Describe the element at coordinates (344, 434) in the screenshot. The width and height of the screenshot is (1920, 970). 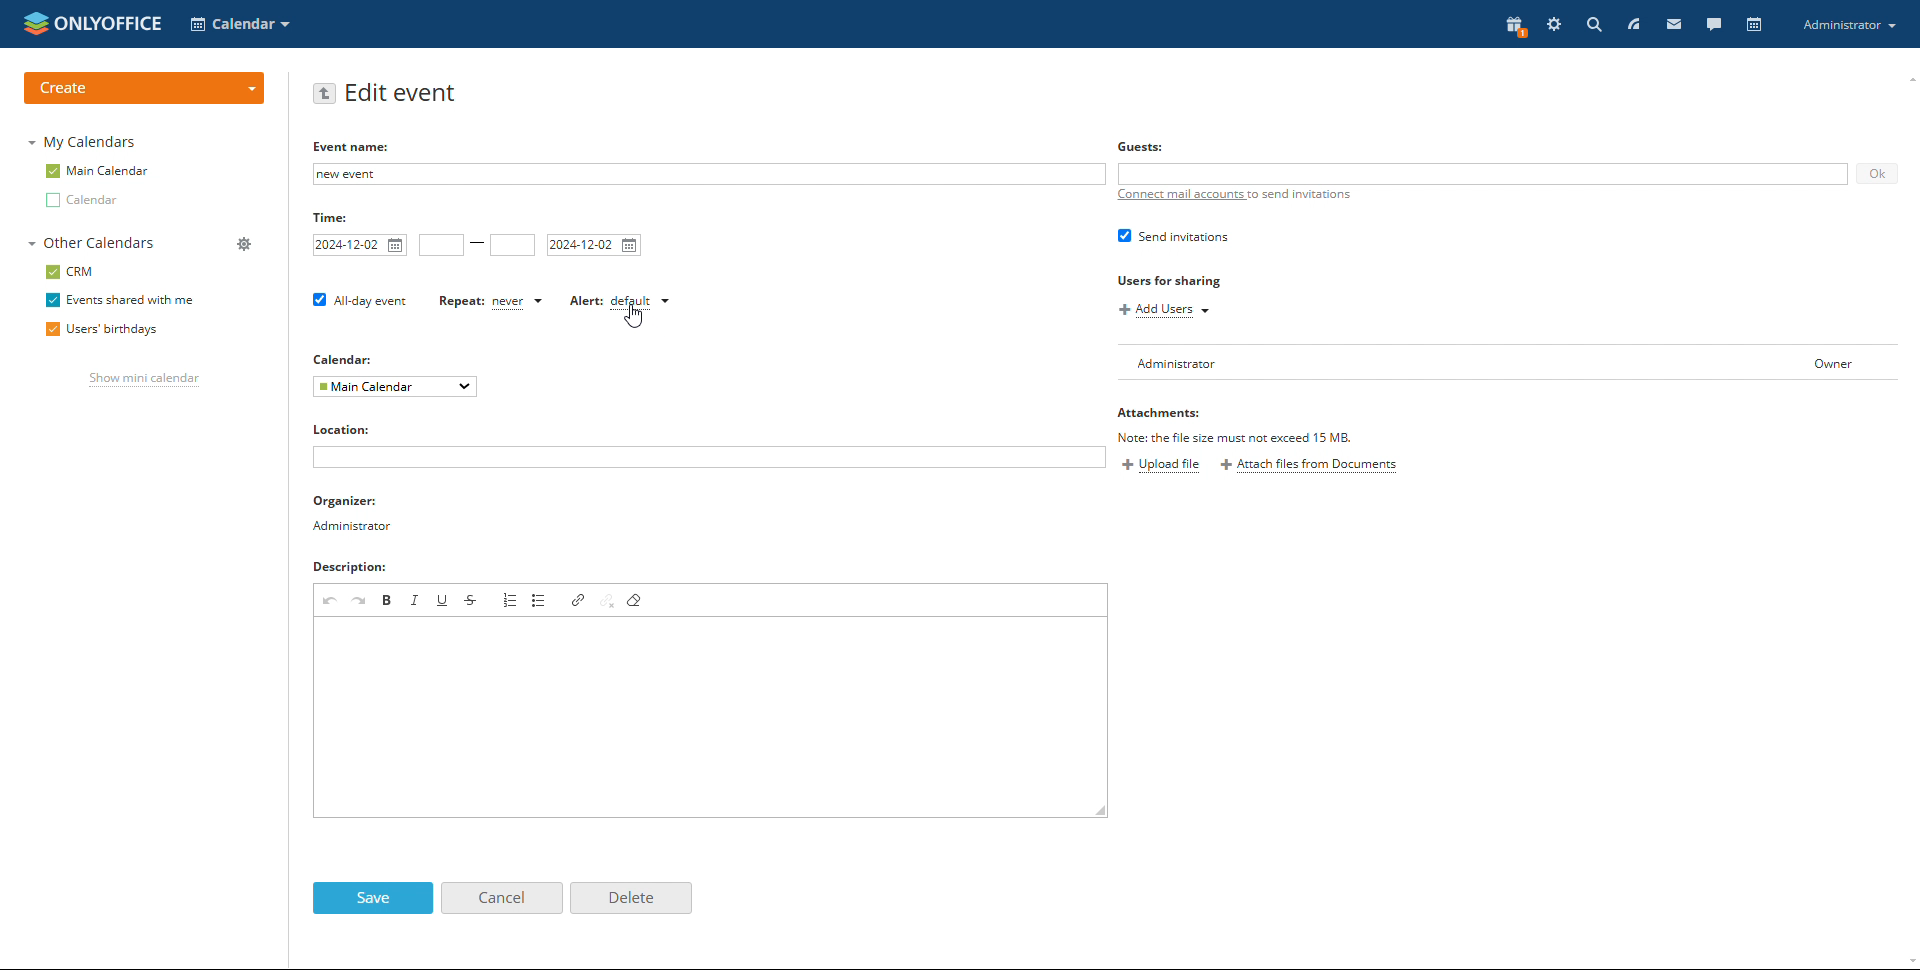
I see `locations` at that location.